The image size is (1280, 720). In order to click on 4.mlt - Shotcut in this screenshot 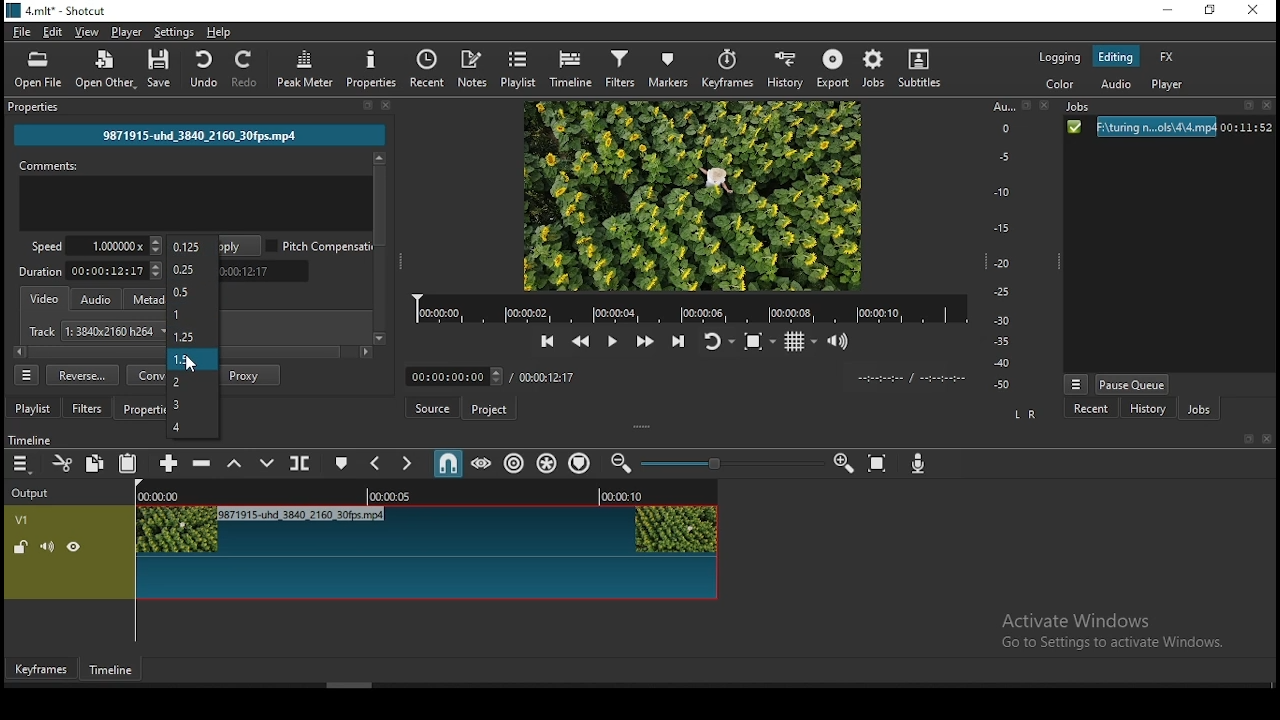, I will do `click(59, 11)`.